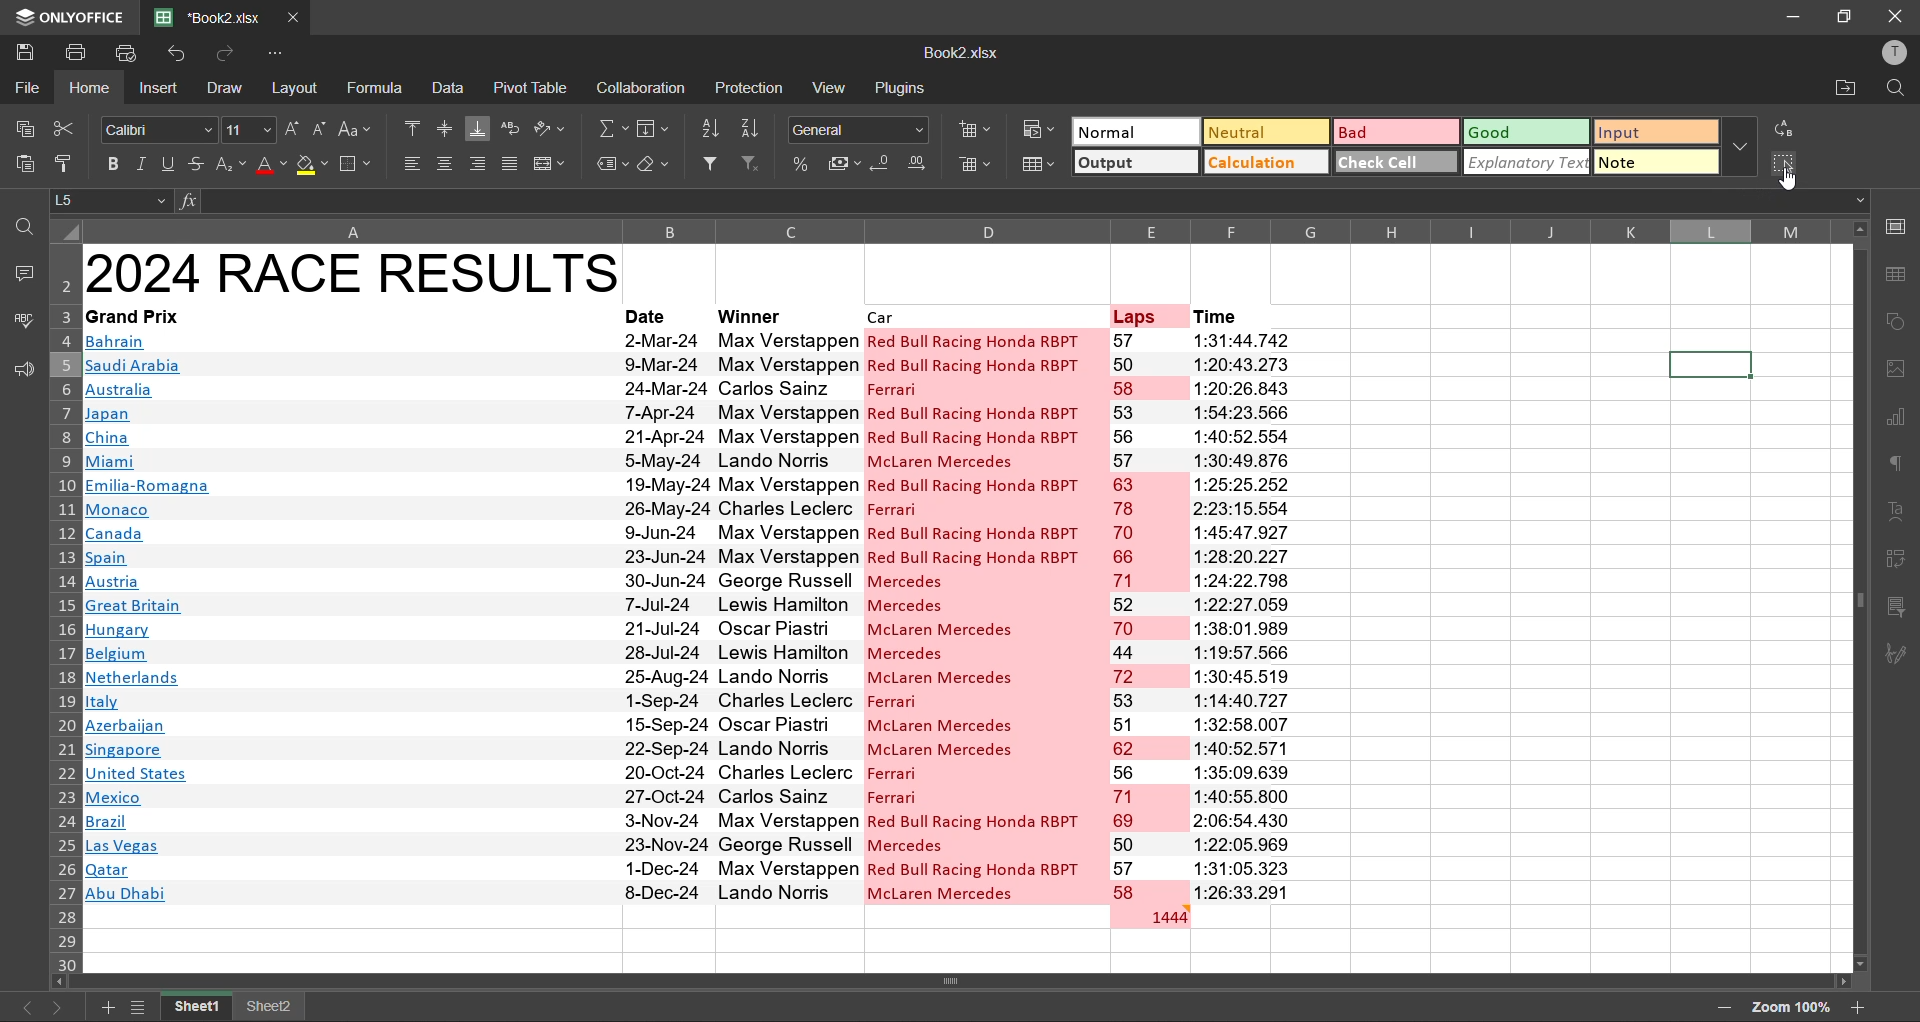  Describe the element at coordinates (70, 128) in the screenshot. I see `cut` at that location.